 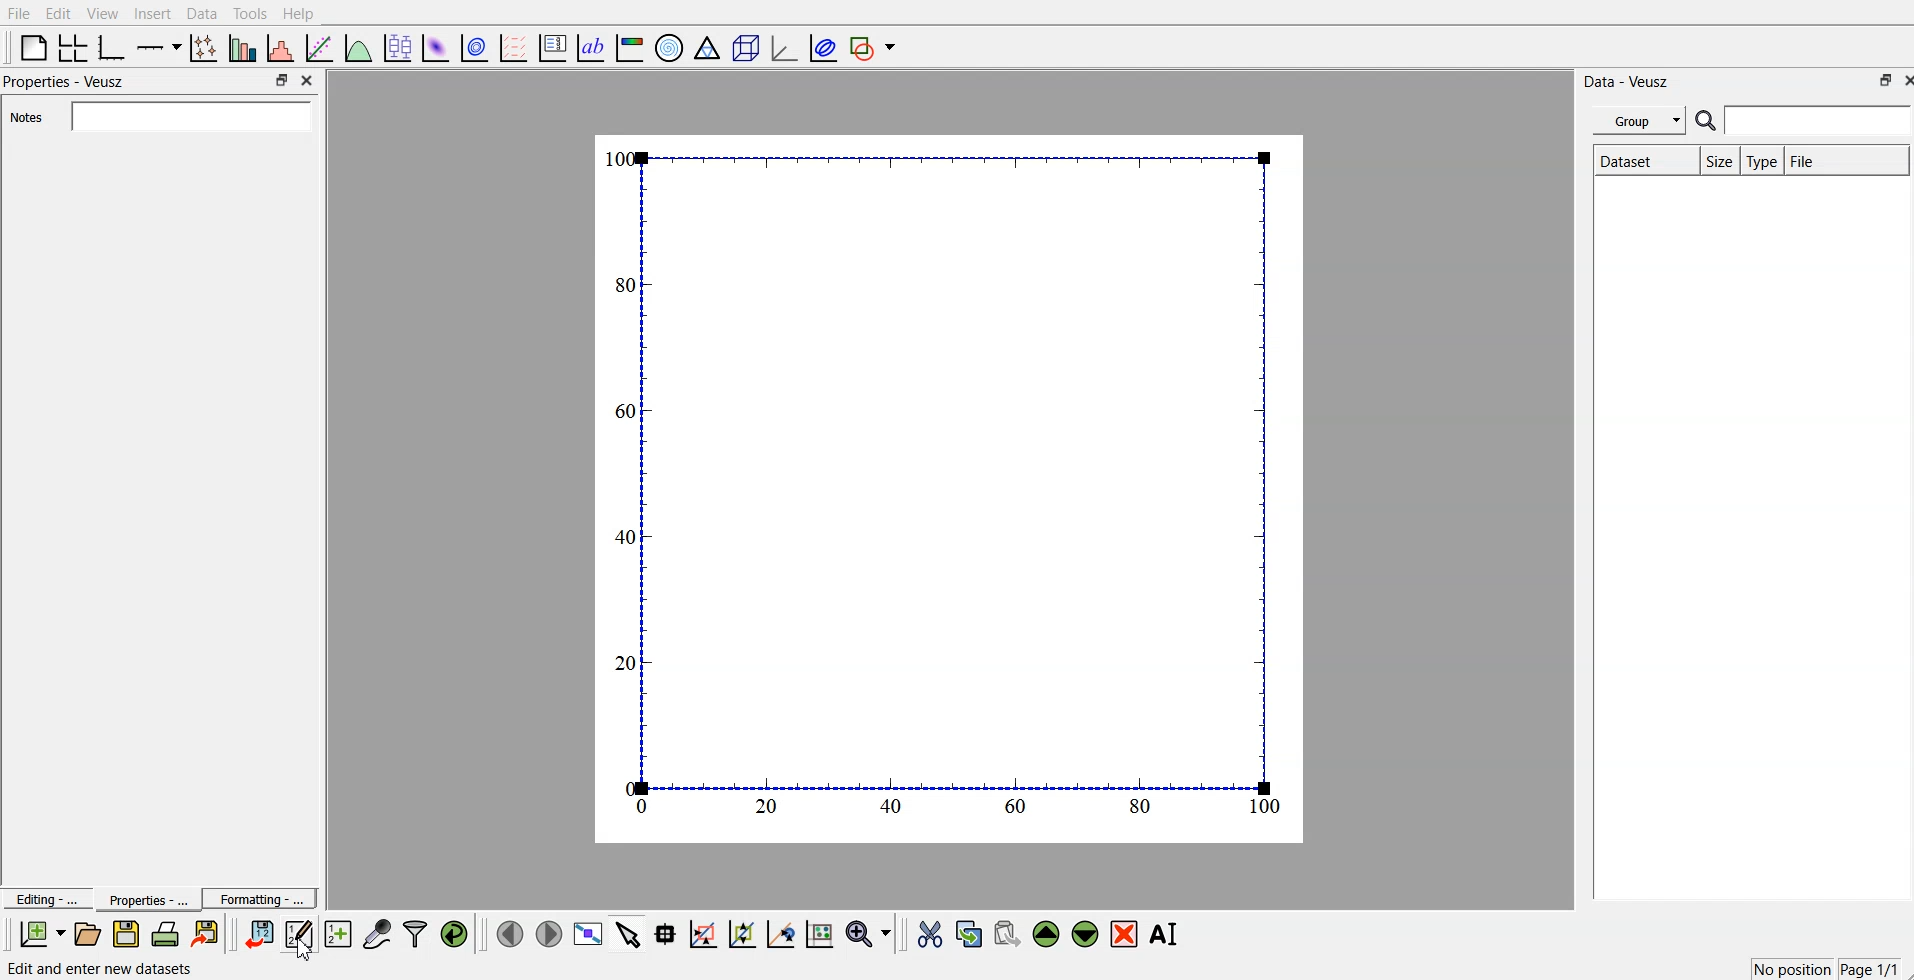 What do you see at coordinates (1902, 80) in the screenshot?
I see `Close` at bounding box center [1902, 80].